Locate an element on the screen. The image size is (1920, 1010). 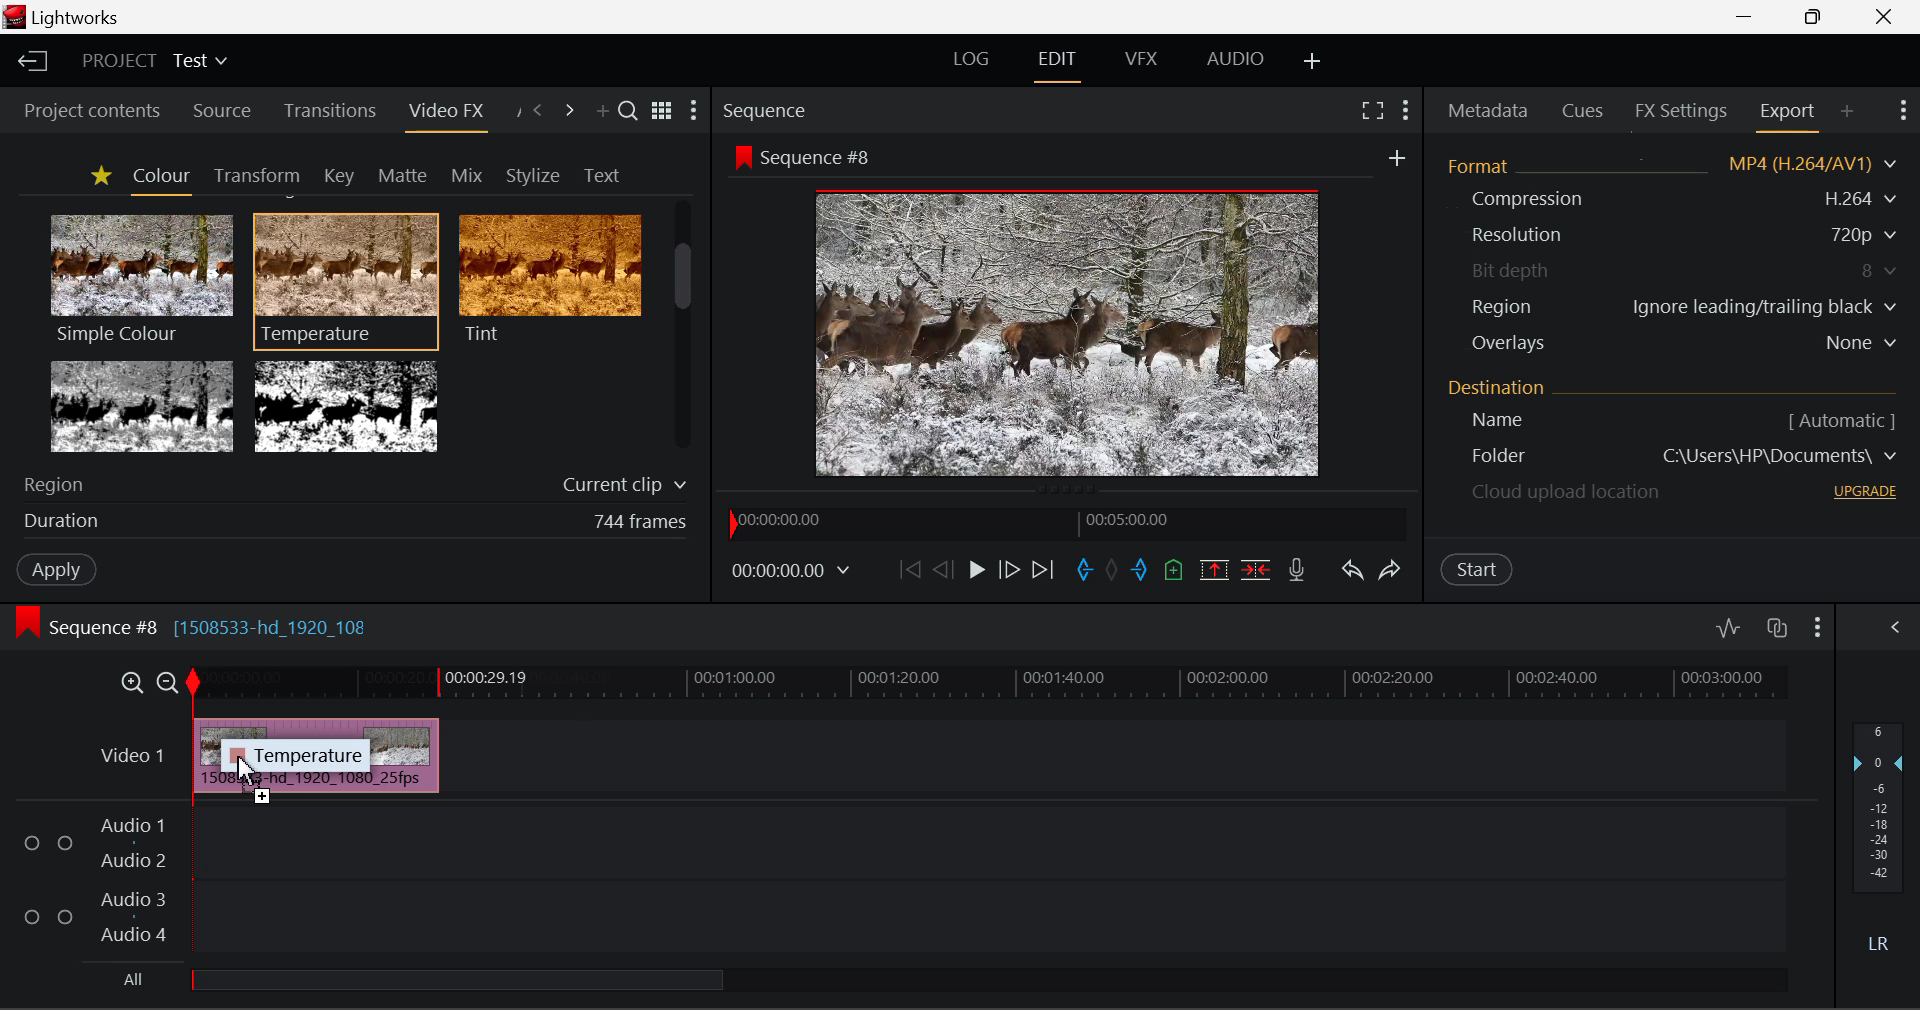
Sequence #8 [1508533-hd_1920_108 is located at coordinates (214, 623).